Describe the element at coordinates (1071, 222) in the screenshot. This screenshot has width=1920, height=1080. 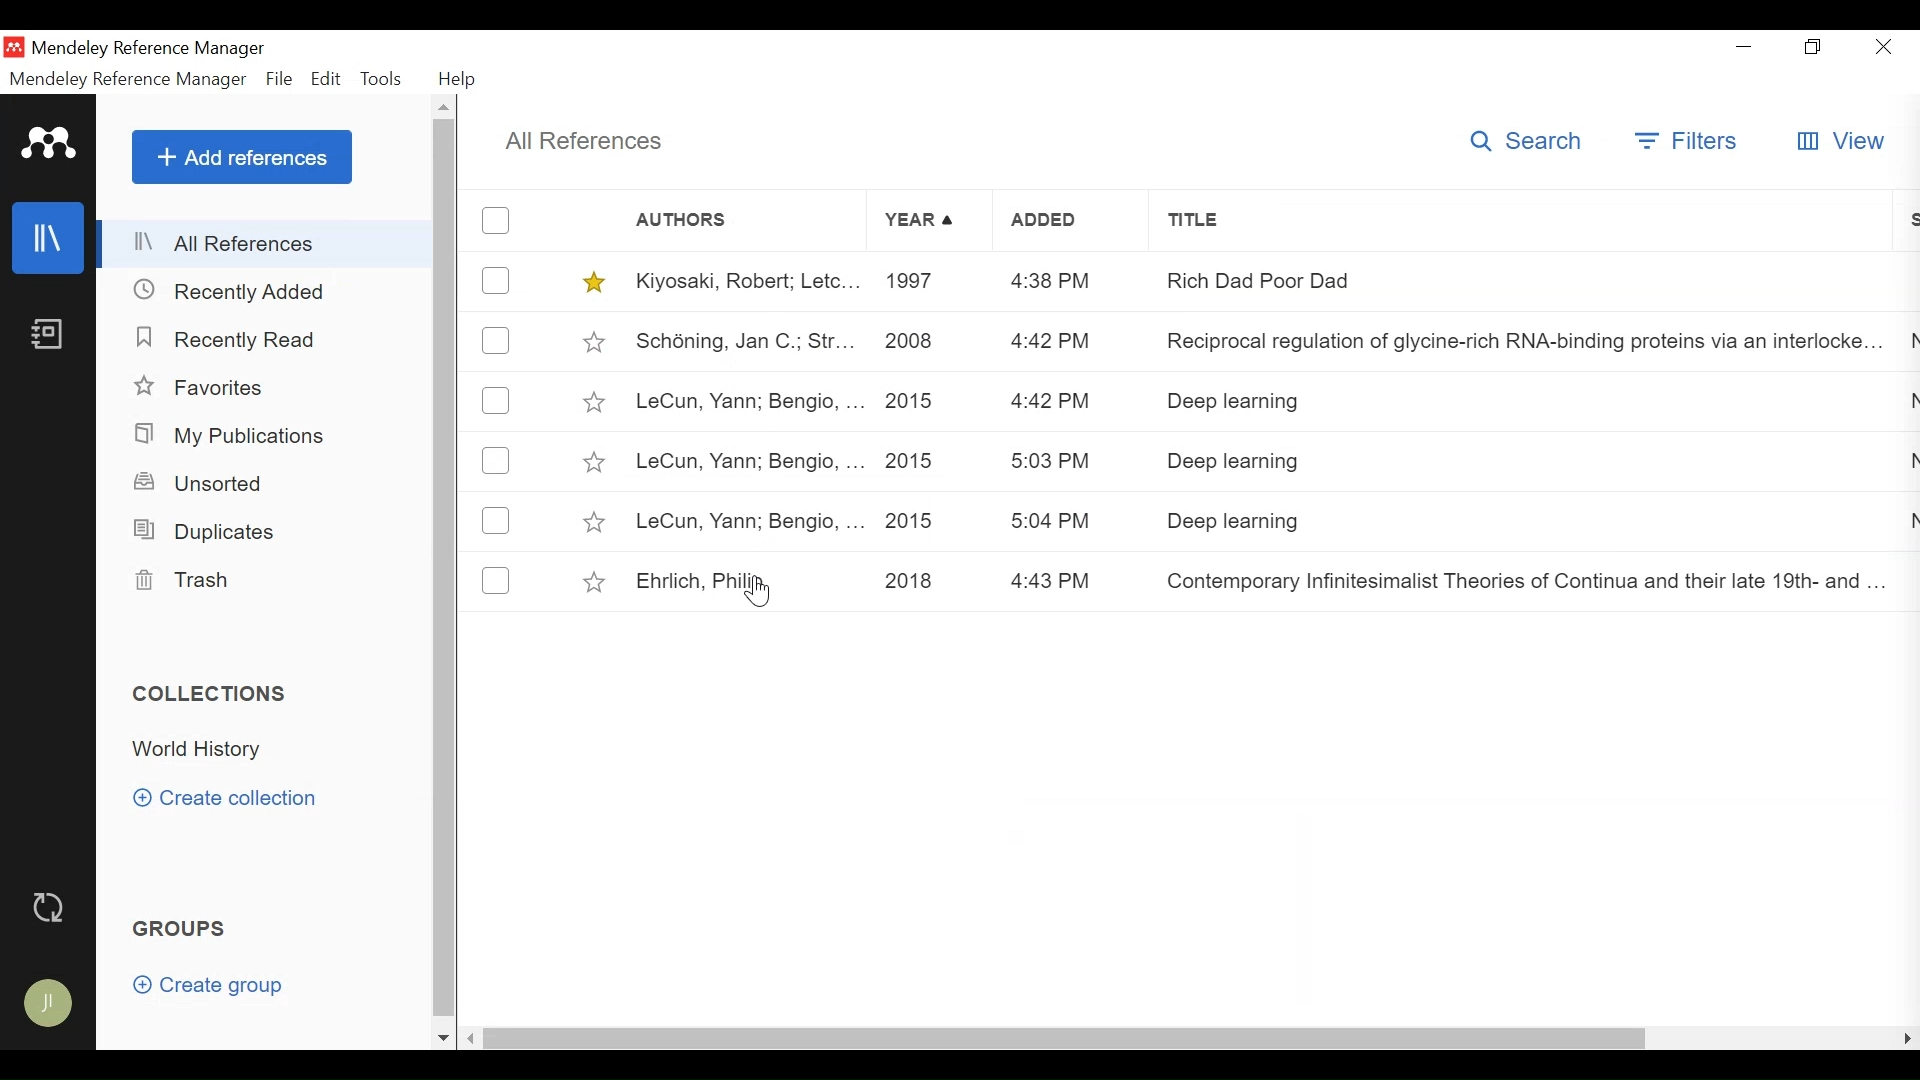
I see `Added` at that location.